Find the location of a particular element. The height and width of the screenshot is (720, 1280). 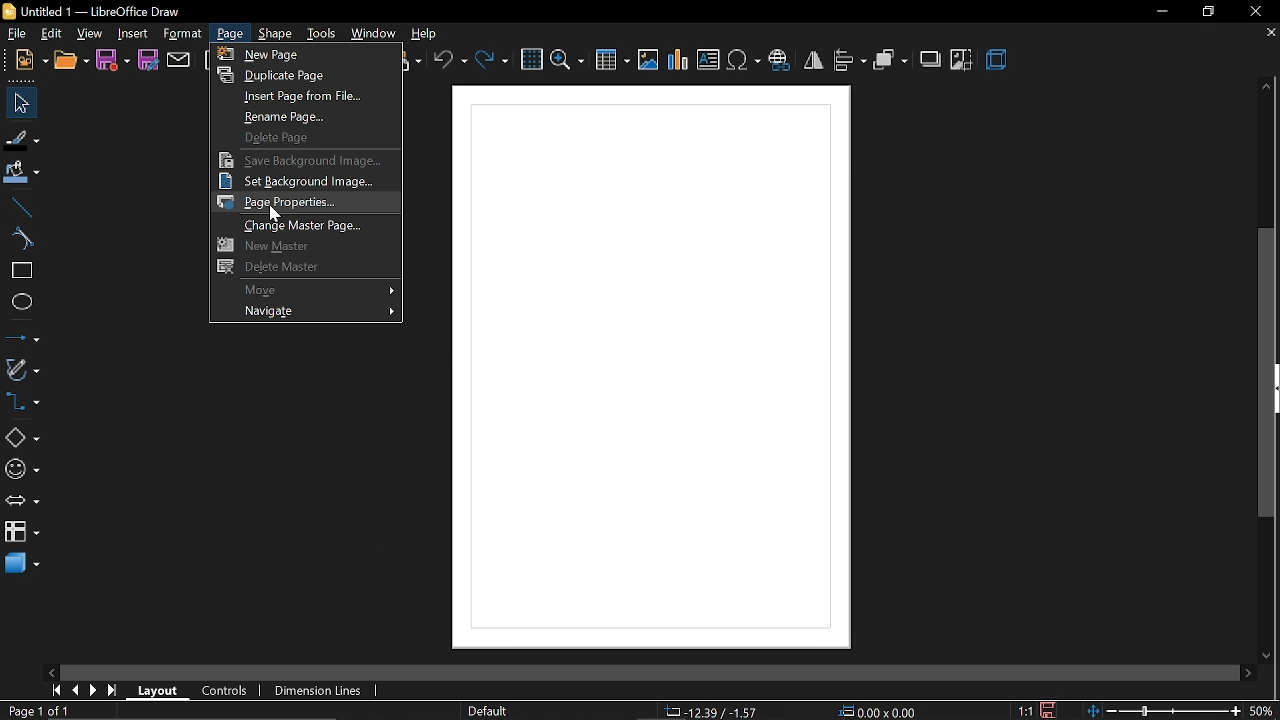

layout is located at coordinates (160, 690).